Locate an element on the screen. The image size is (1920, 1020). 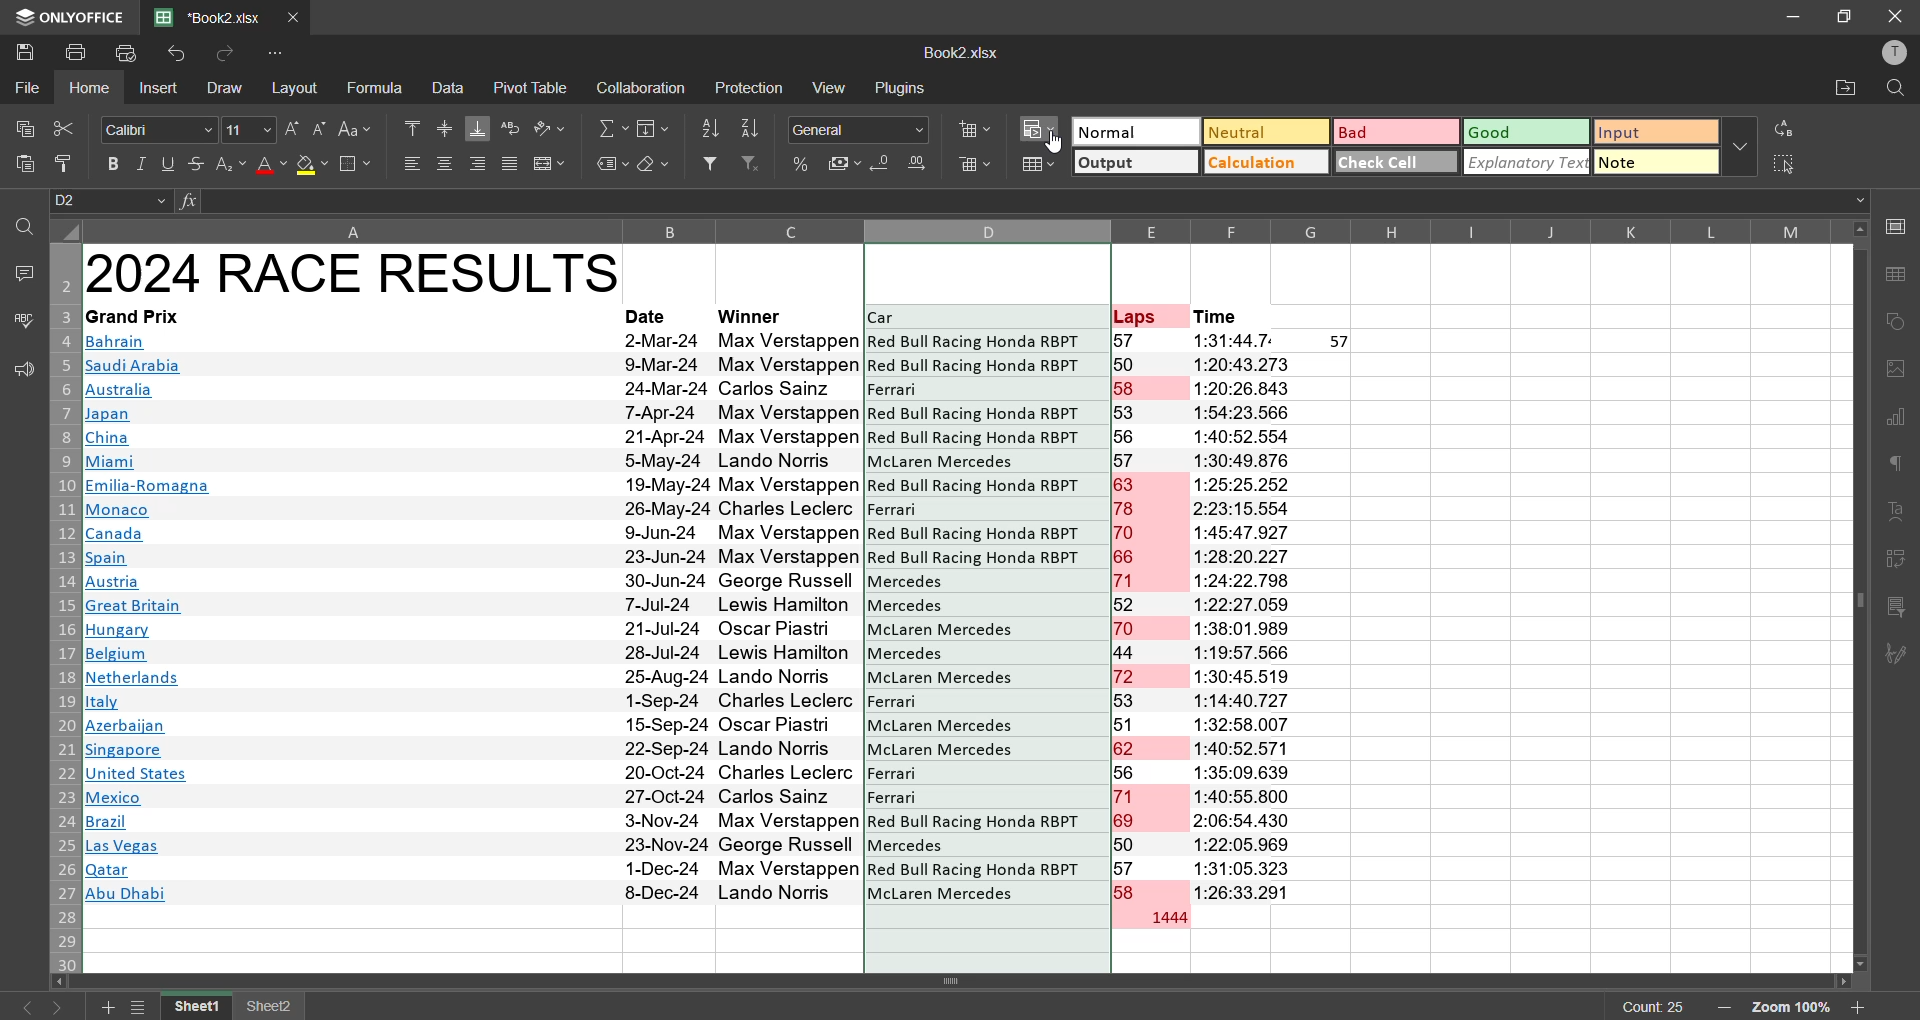
cut is located at coordinates (61, 128).